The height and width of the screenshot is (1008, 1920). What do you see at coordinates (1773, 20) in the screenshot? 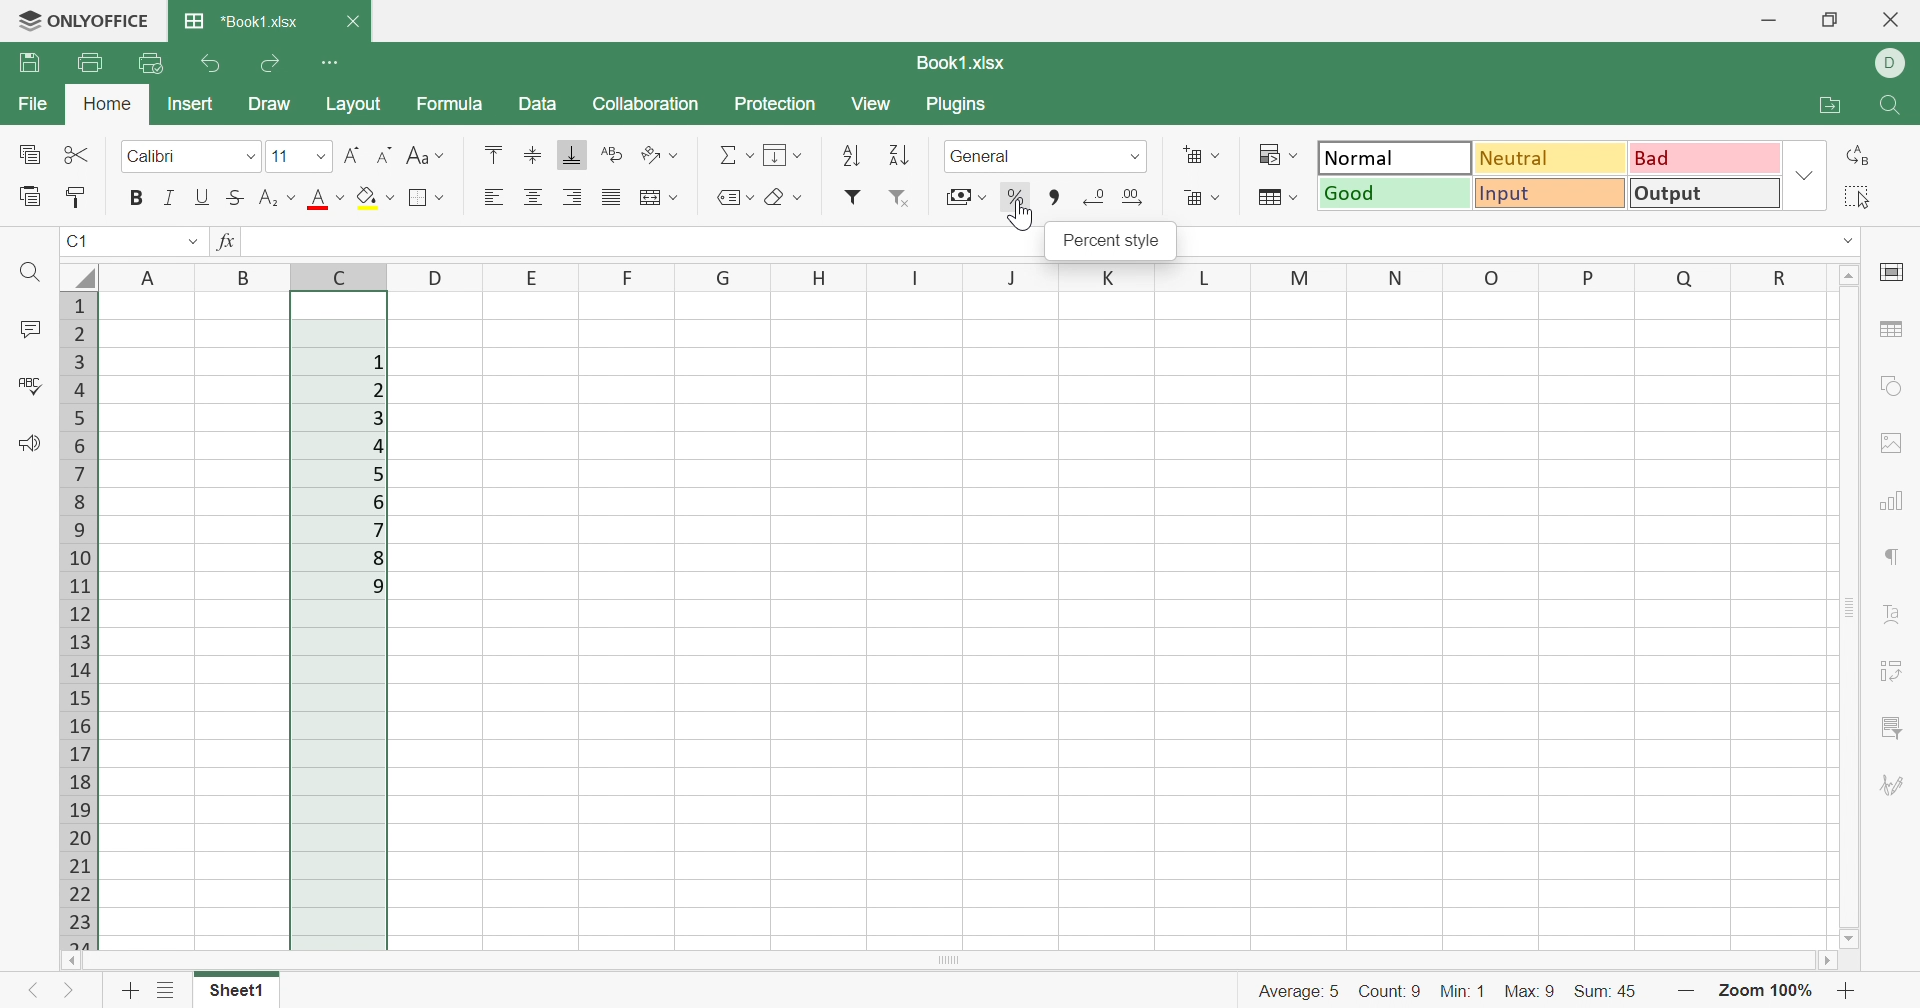
I see `Minimize` at bounding box center [1773, 20].